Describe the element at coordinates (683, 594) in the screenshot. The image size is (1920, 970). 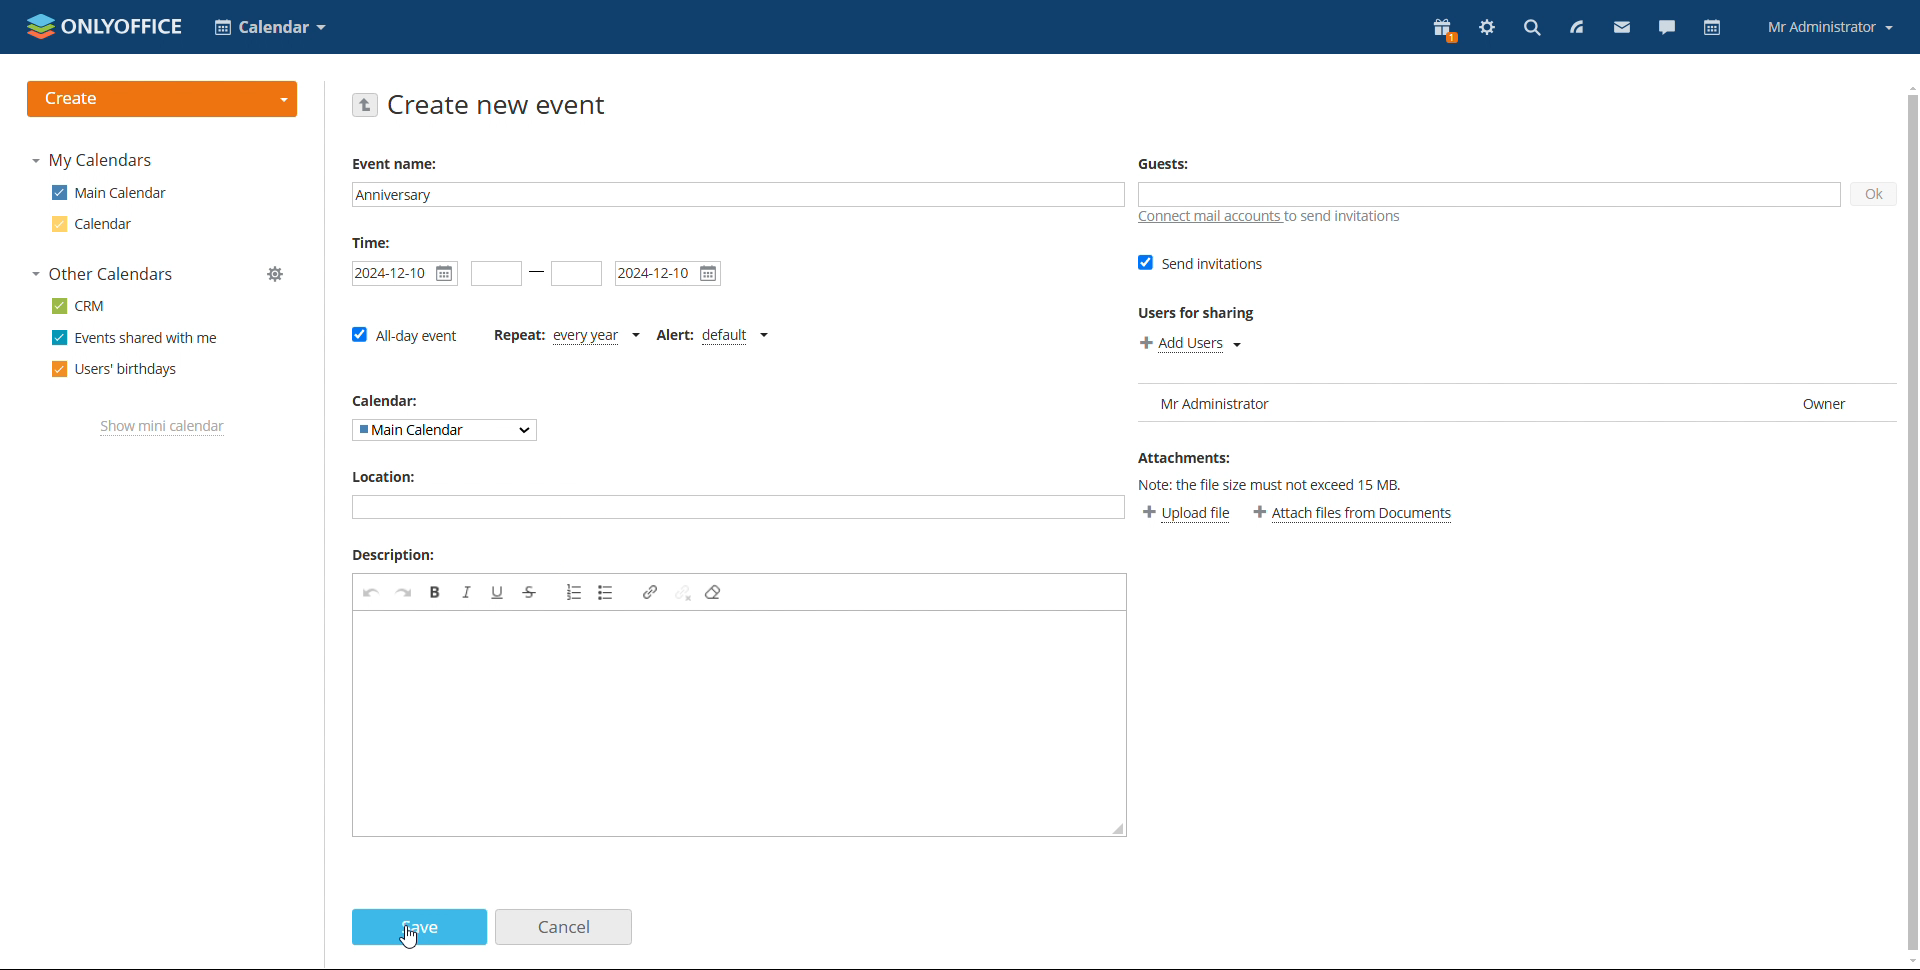
I see `unlink` at that location.